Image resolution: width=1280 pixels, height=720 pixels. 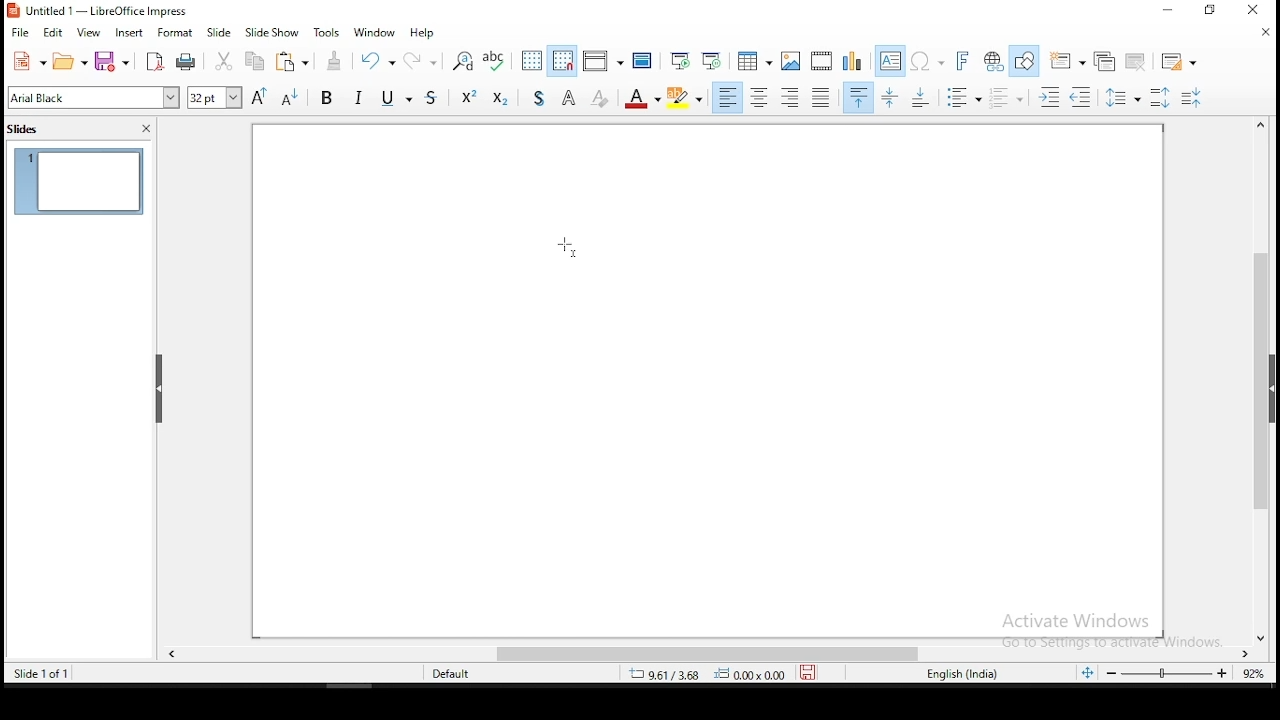 What do you see at coordinates (1181, 62) in the screenshot?
I see `slide layout` at bounding box center [1181, 62].